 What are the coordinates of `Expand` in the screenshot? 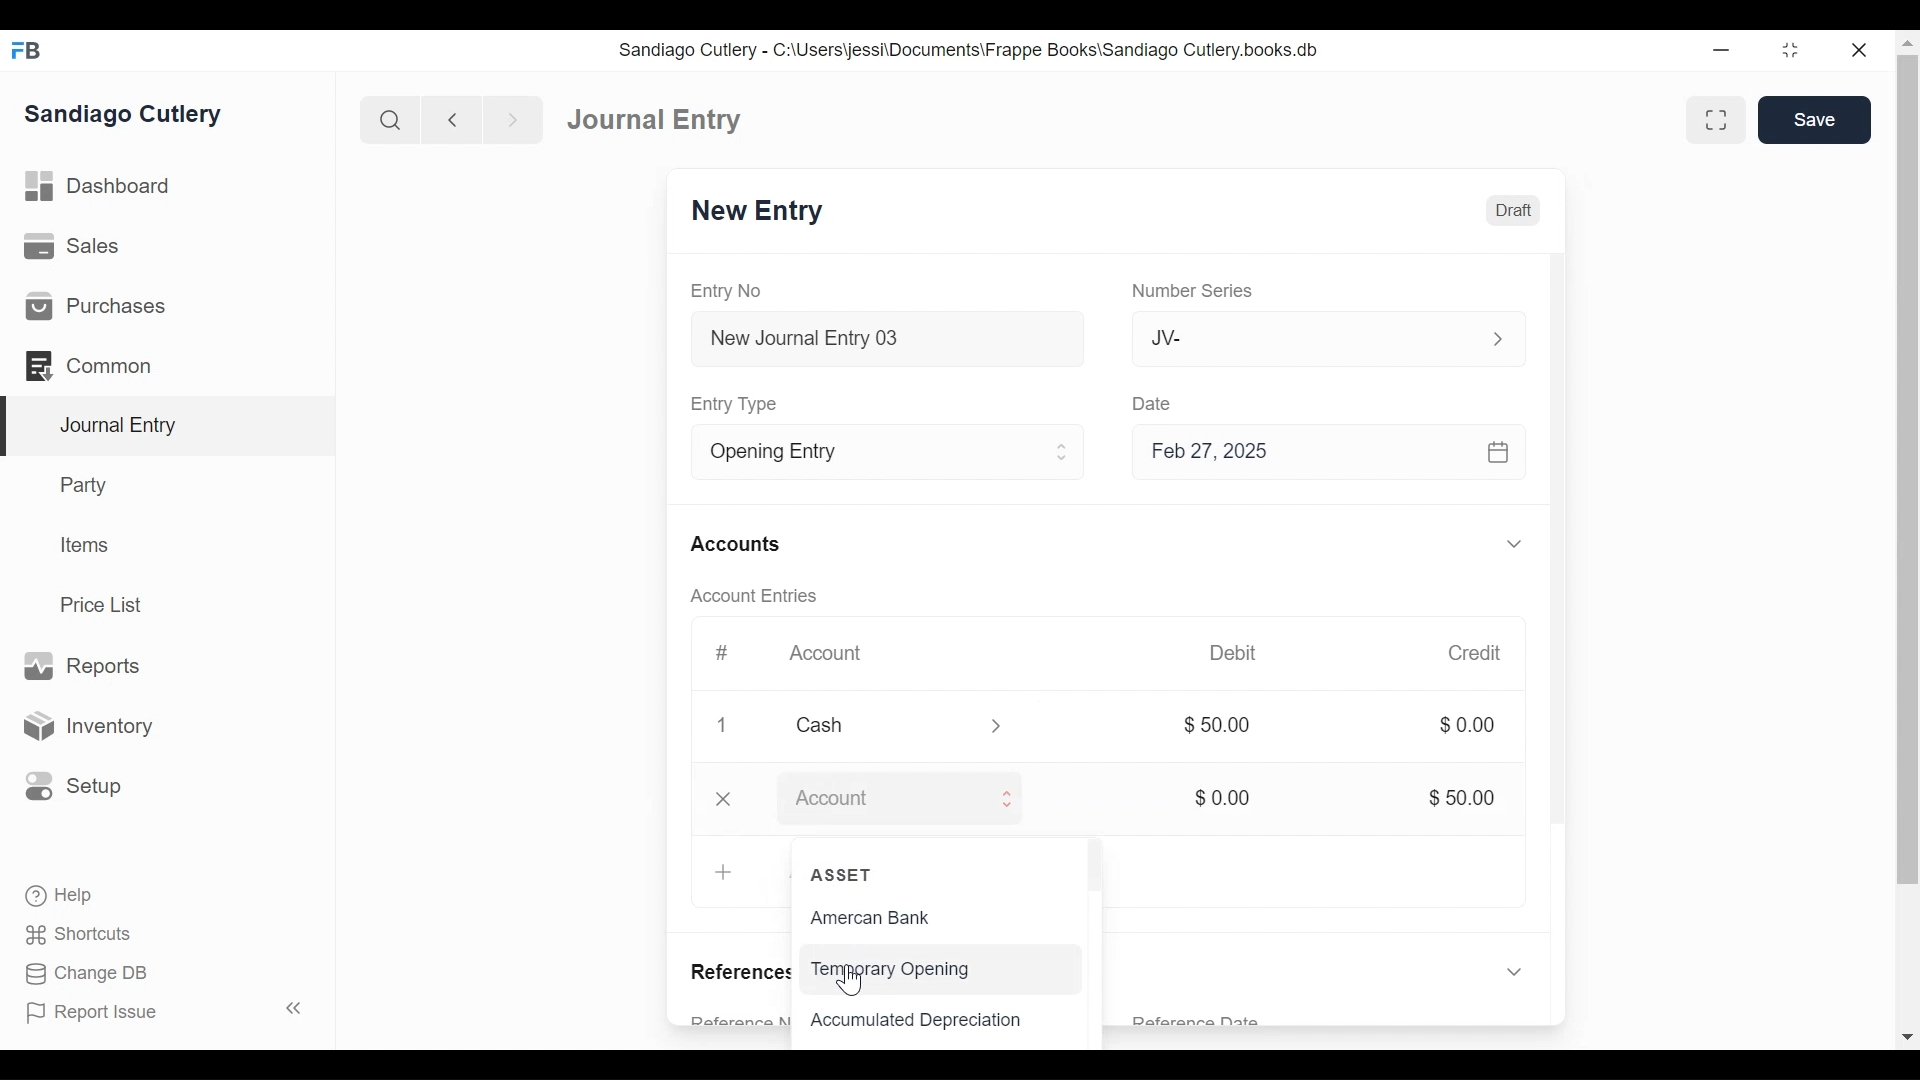 It's located at (1498, 338).